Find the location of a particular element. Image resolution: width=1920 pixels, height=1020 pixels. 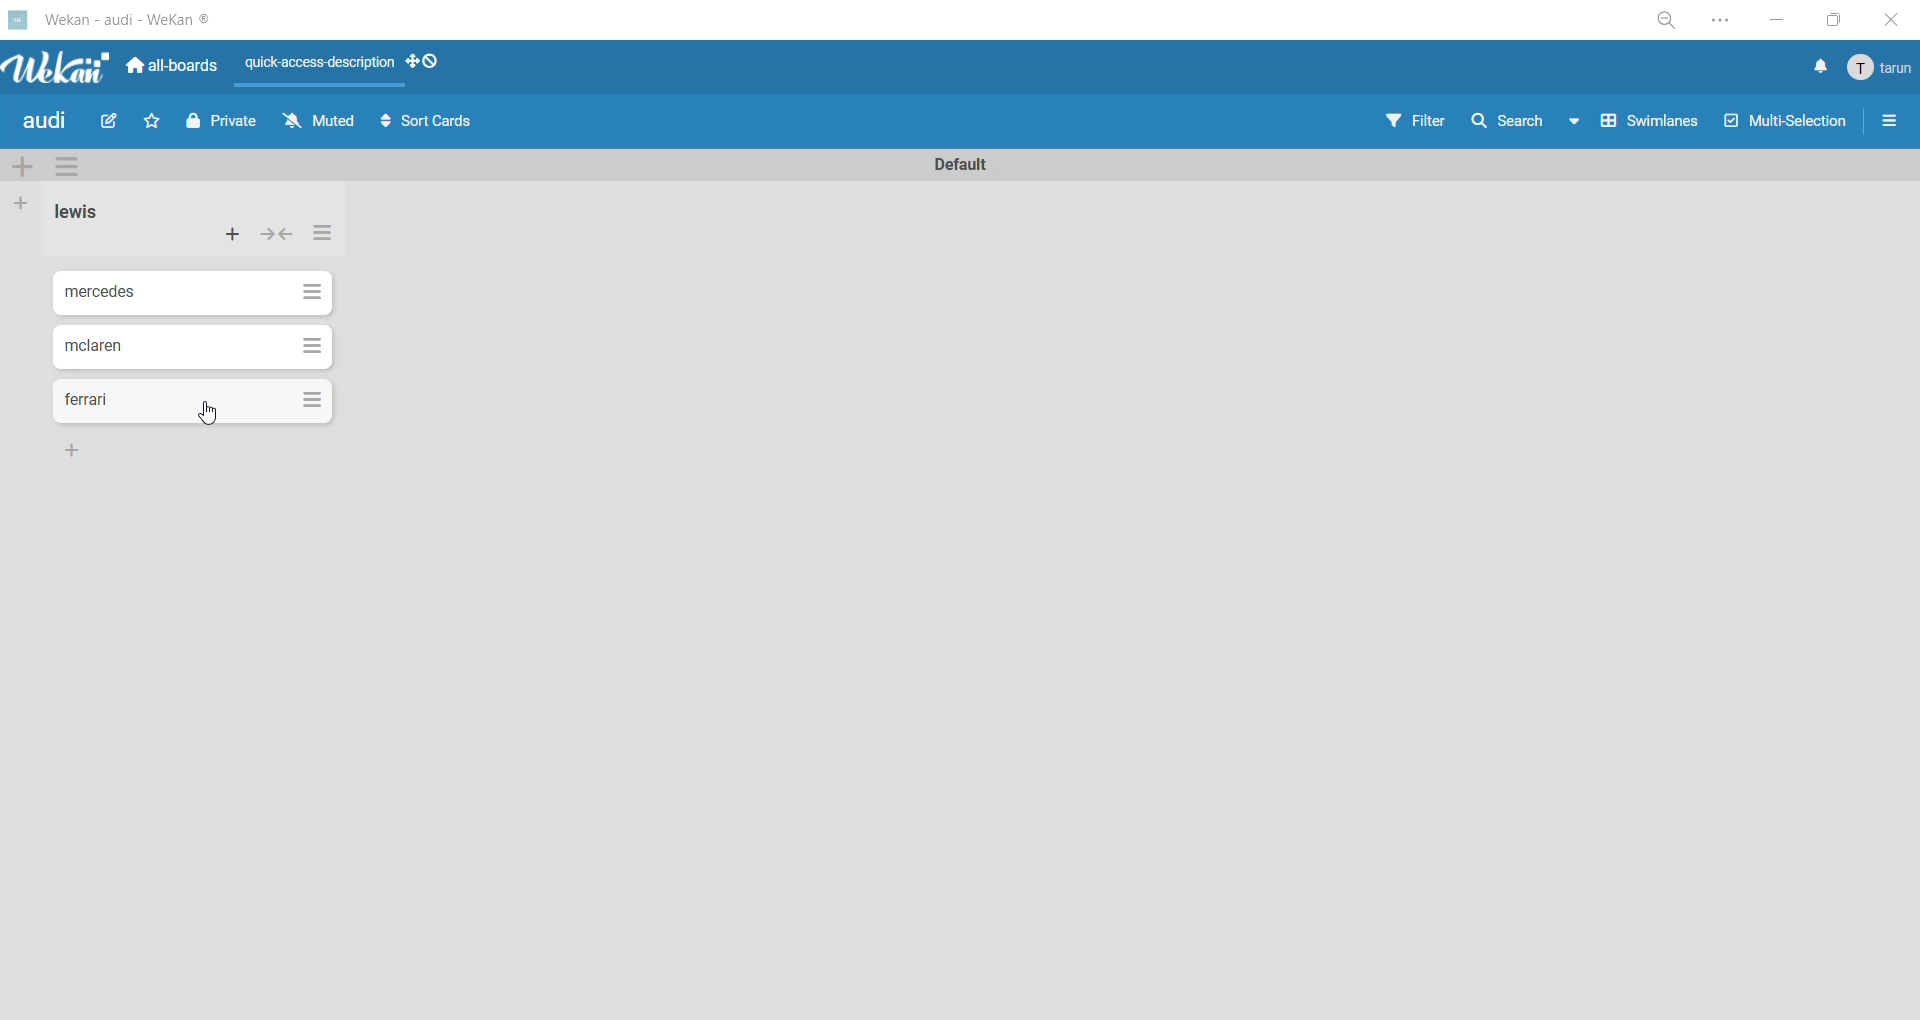

cursor is located at coordinates (213, 418).